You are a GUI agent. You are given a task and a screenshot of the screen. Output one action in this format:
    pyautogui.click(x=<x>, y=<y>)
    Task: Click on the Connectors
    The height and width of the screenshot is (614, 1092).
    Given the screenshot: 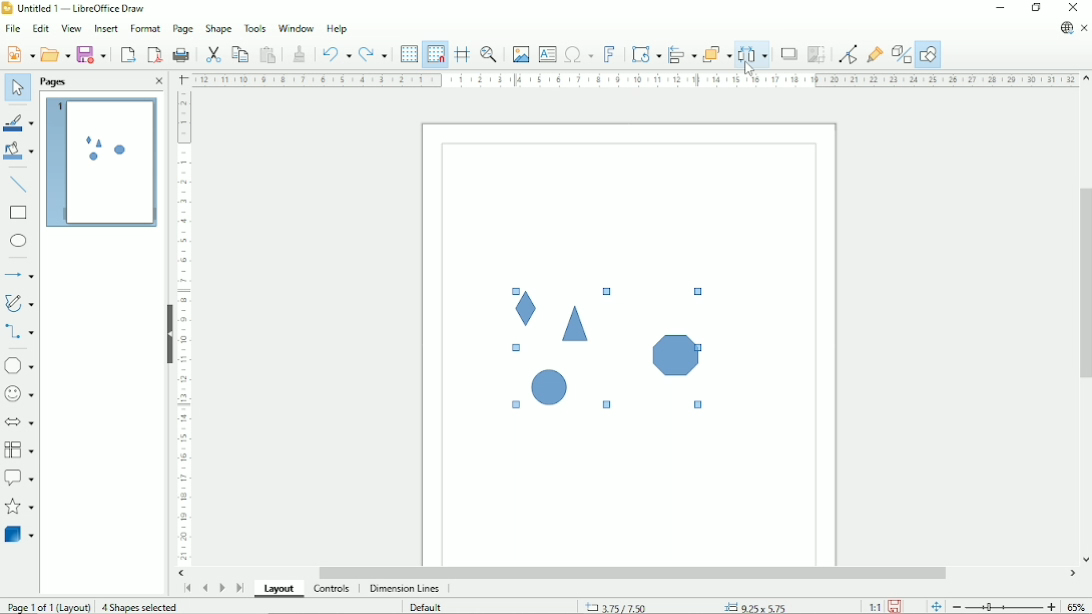 What is the action you would take?
    pyautogui.click(x=20, y=333)
    